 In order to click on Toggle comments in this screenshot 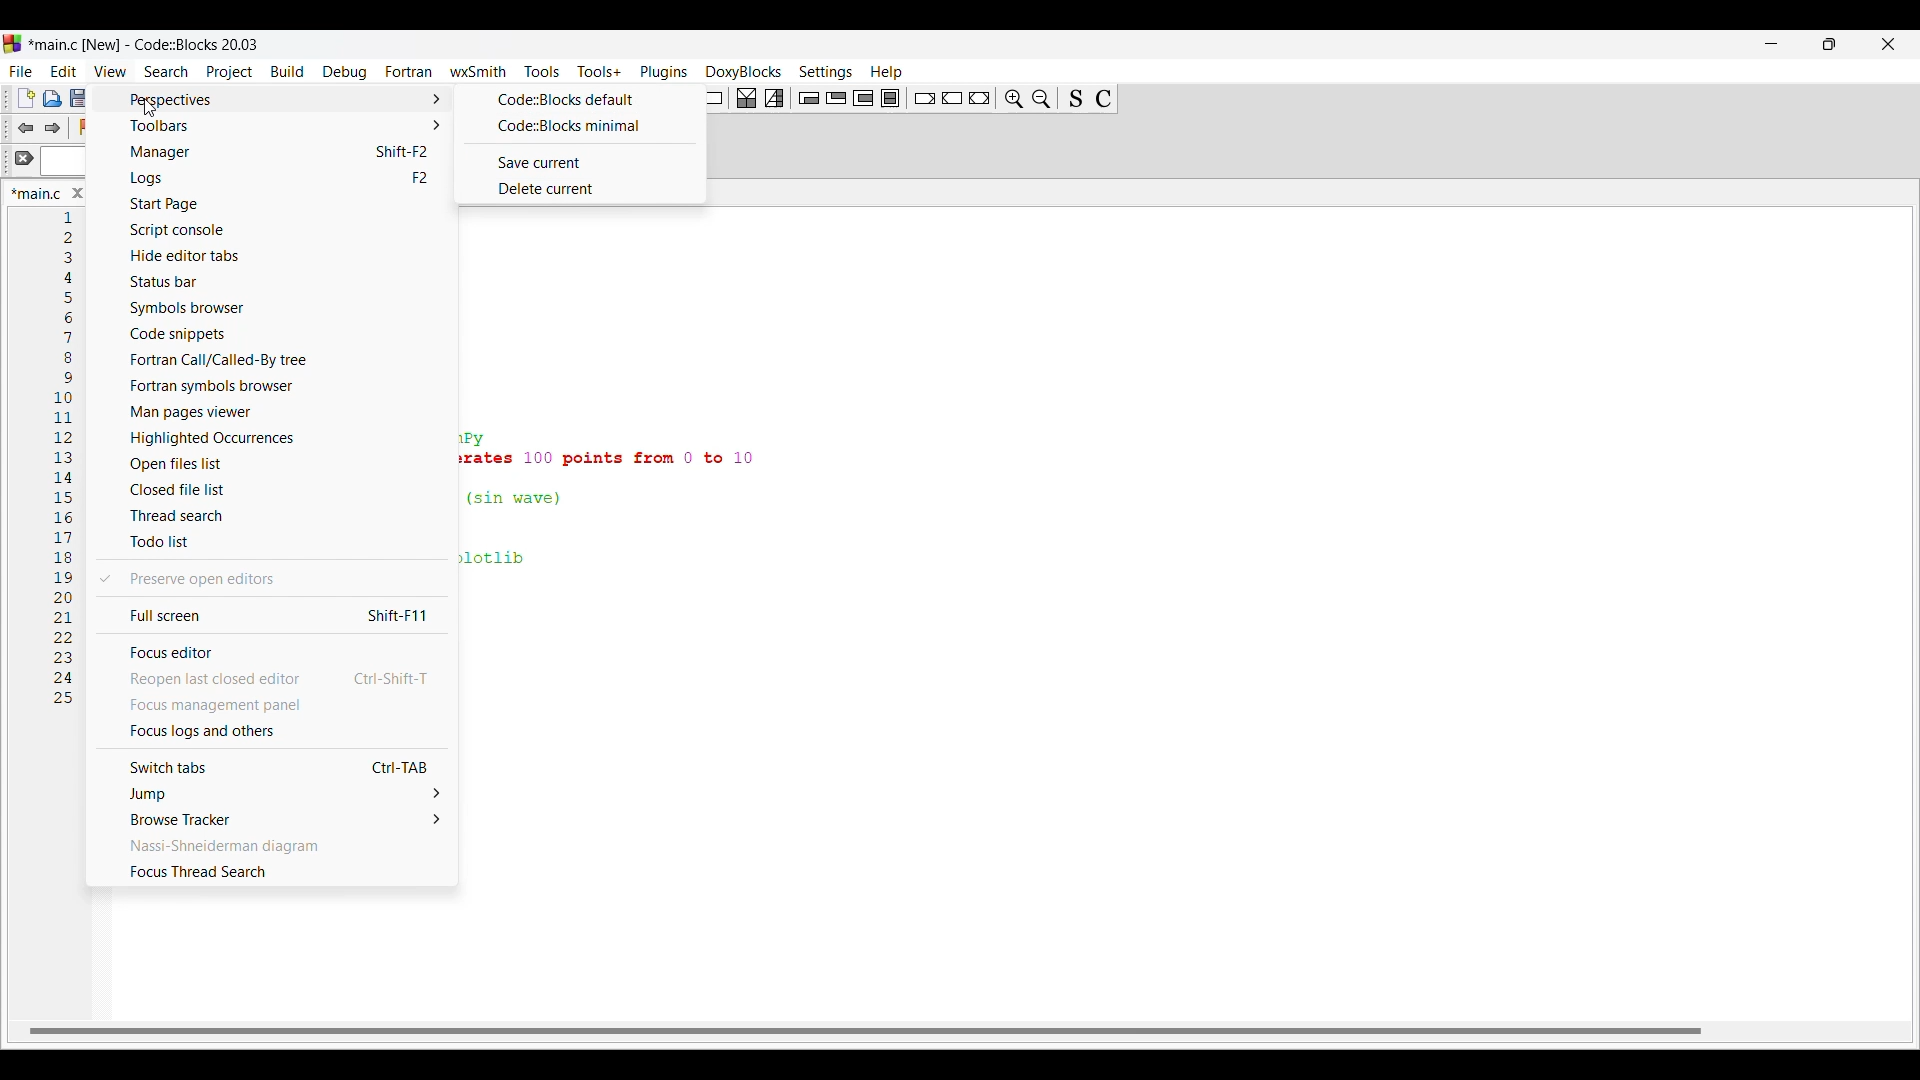, I will do `click(1104, 99)`.